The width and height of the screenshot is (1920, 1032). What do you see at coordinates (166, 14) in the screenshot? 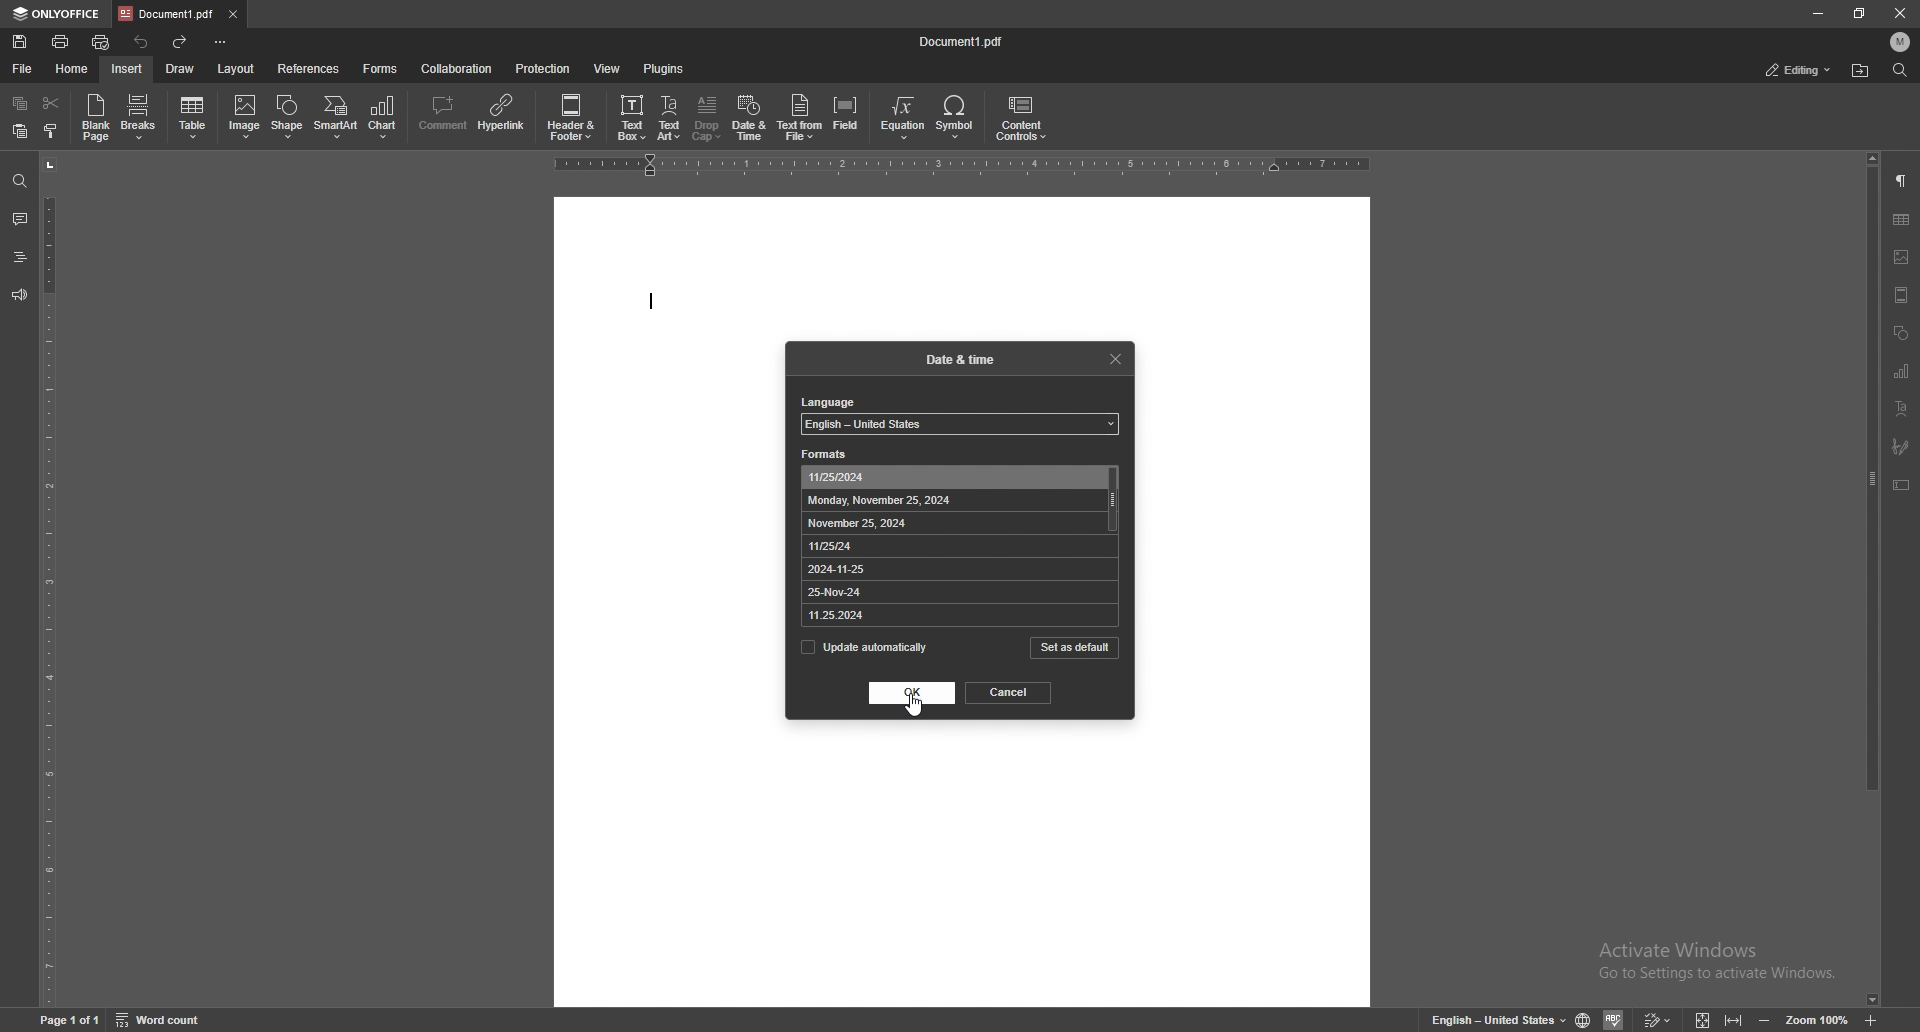
I see `tab` at bounding box center [166, 14].